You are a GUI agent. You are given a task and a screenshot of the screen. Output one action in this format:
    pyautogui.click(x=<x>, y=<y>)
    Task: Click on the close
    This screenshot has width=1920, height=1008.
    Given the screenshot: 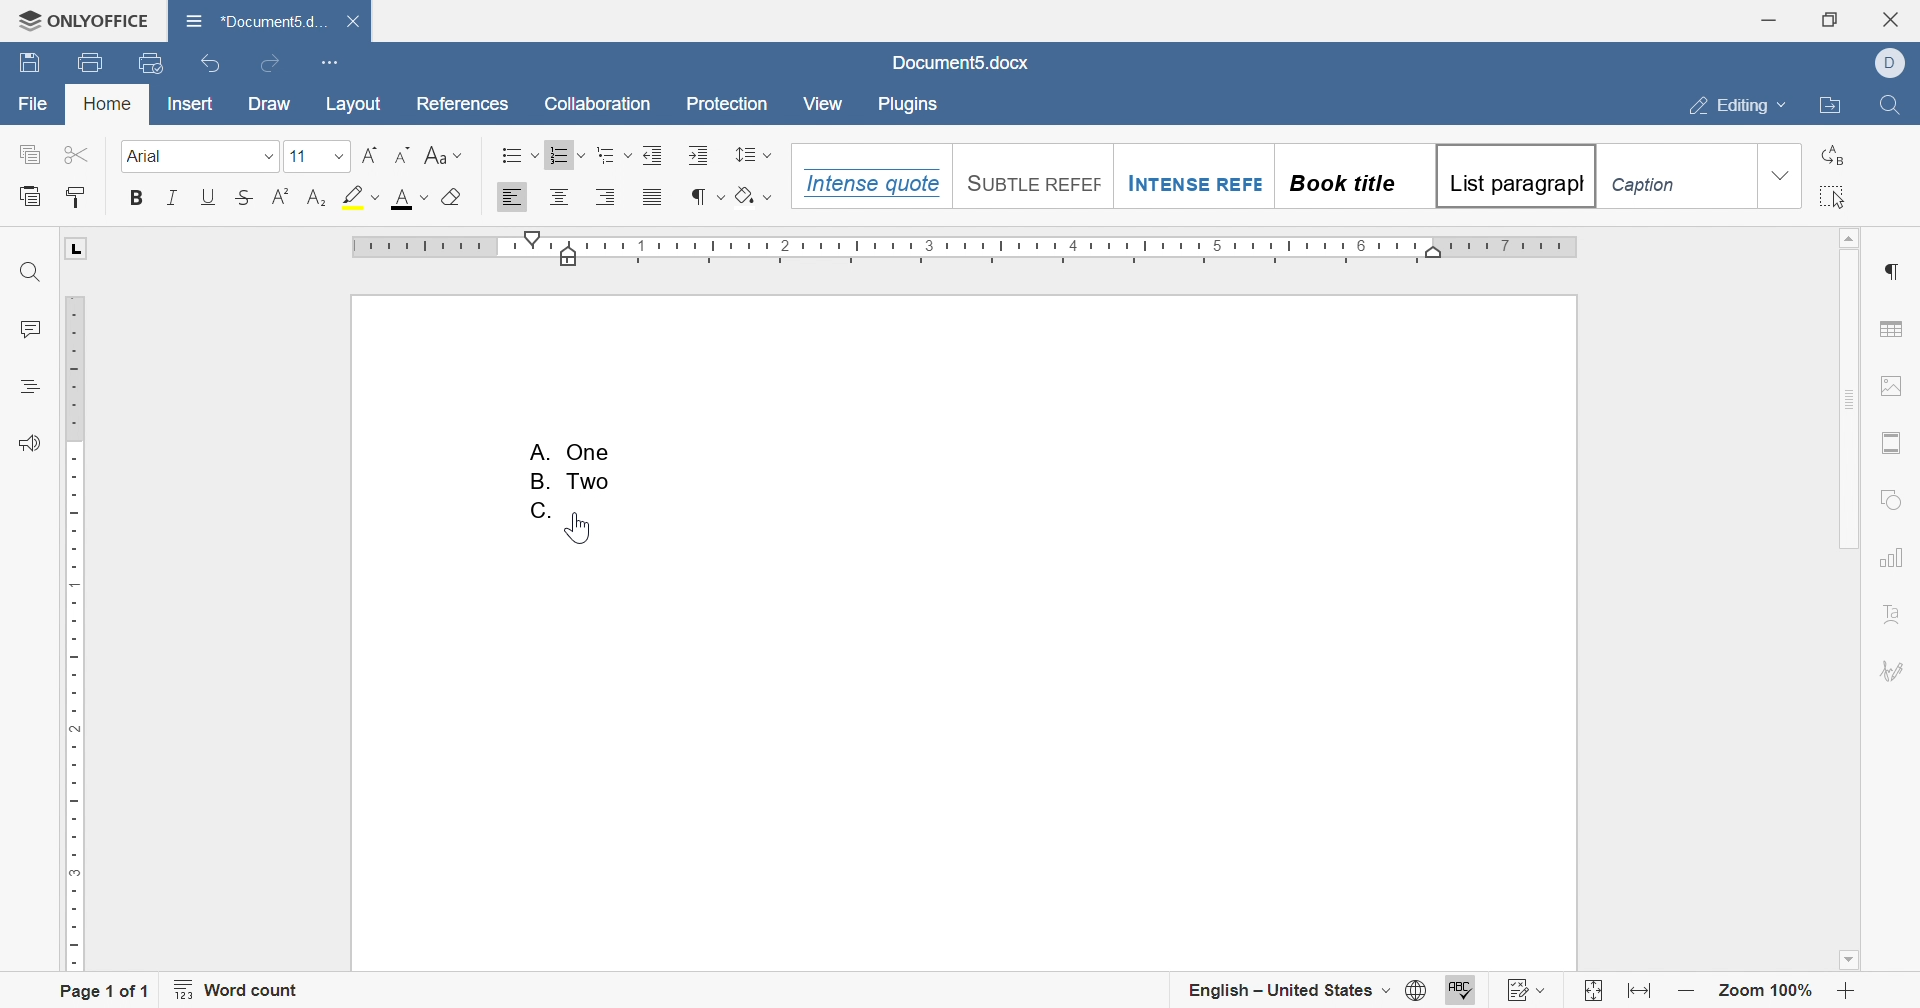 What is the action you would take?
    pyautogui.click(x=1895, y=20)
    